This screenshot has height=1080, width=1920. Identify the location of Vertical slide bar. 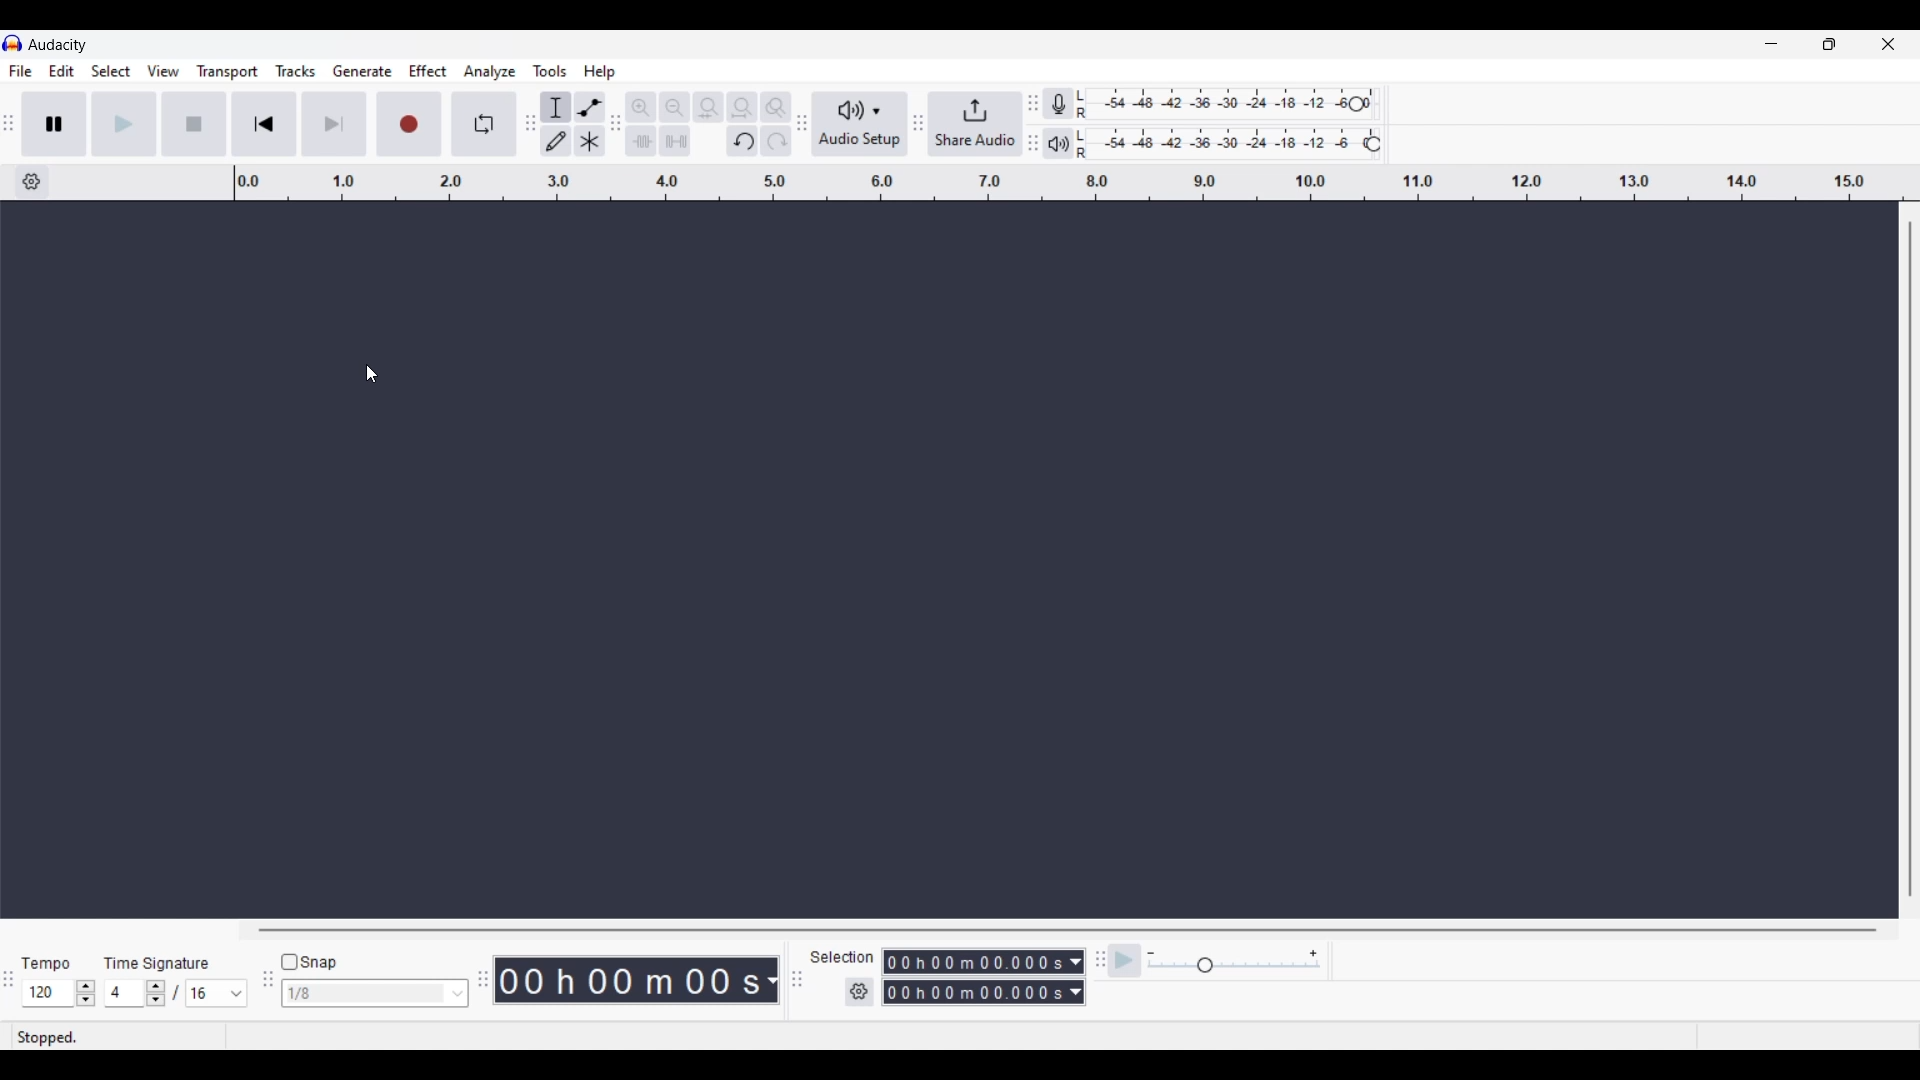
(1909, 559).